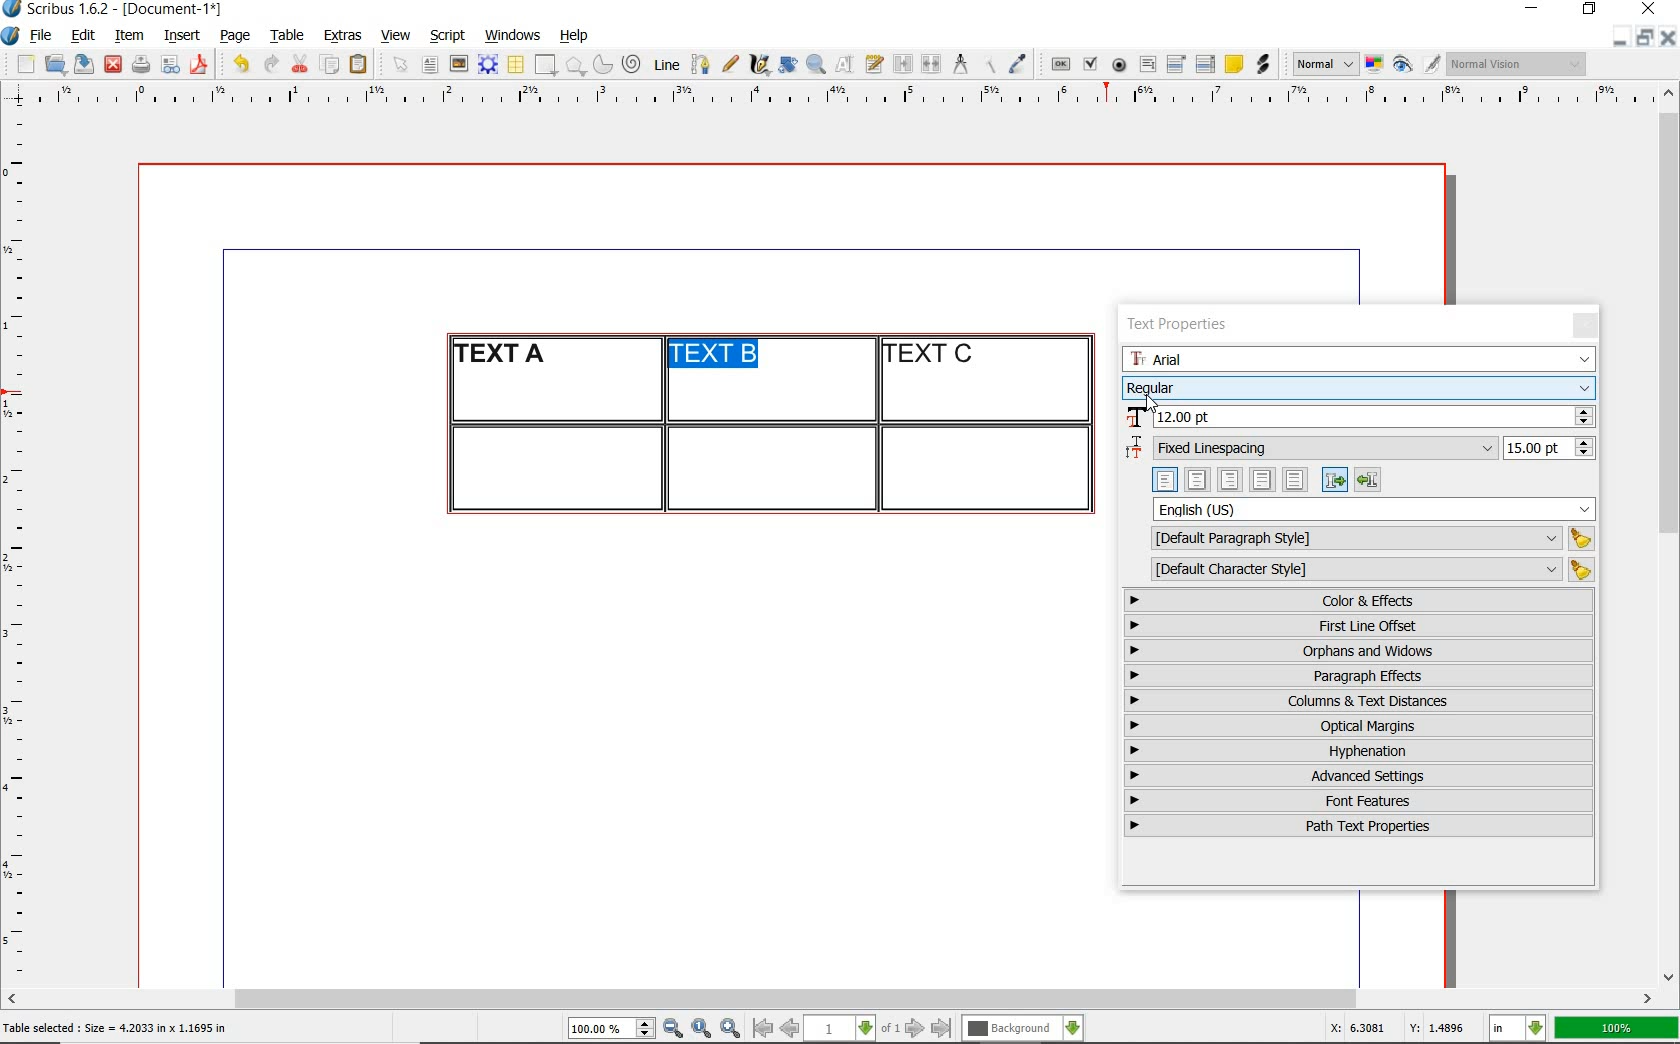 The image size is (1680, 1044). What do you see at coordinates (1366, 570) in the screenshot?
I see `default character style` at bounding box center [1366, 570].